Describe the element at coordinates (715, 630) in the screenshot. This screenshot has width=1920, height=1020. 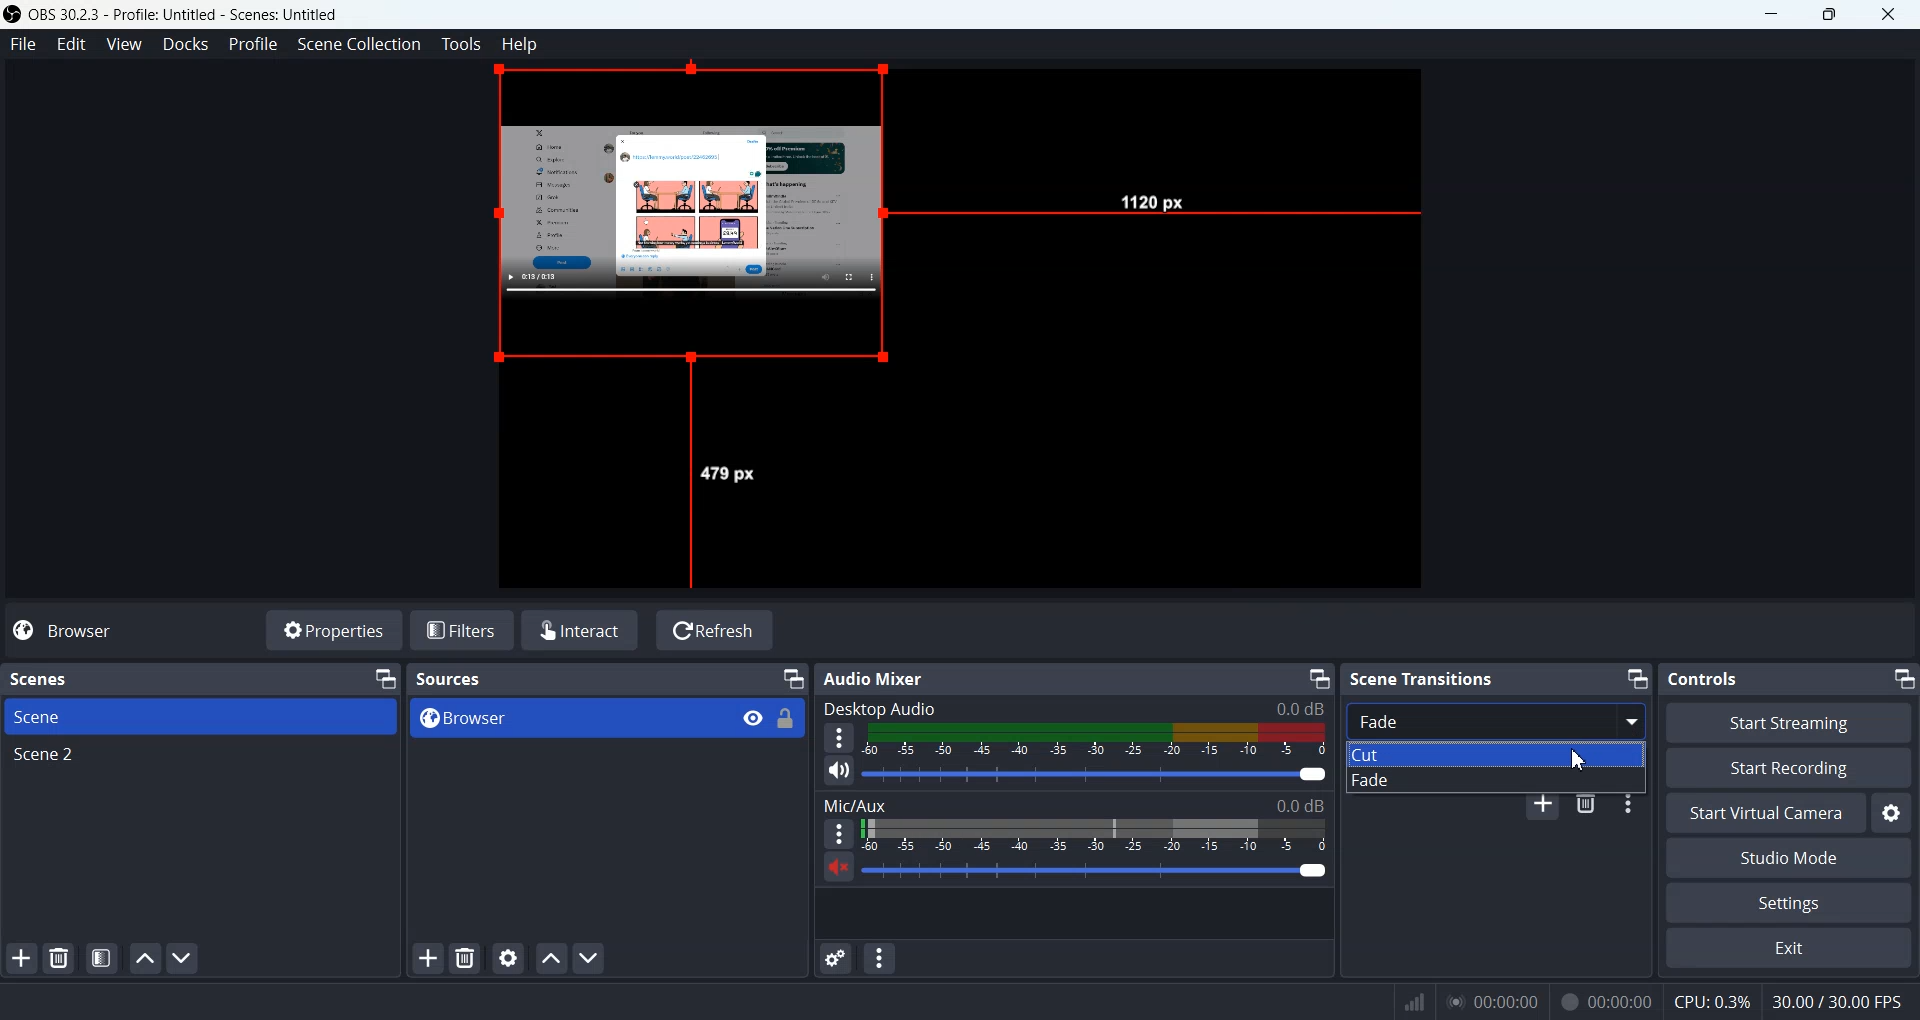
I see `Refresh` at that location.